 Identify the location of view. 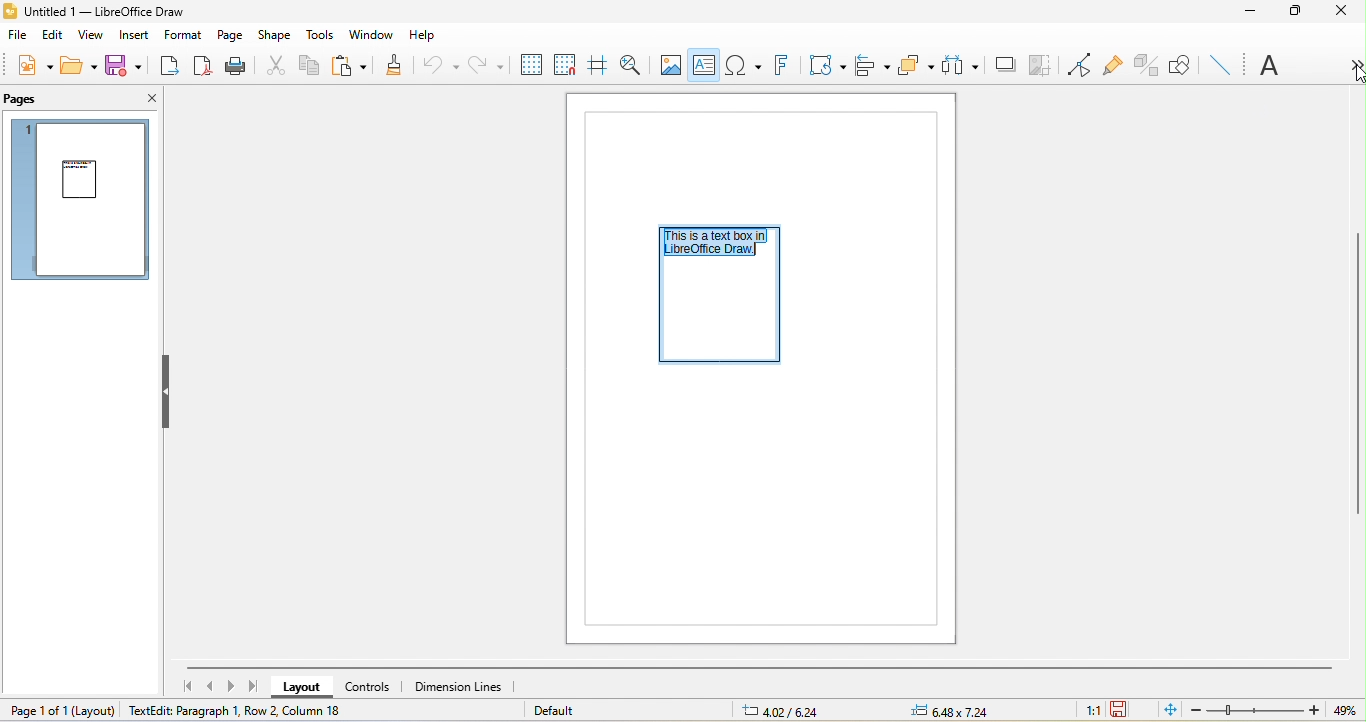
(95, 36).